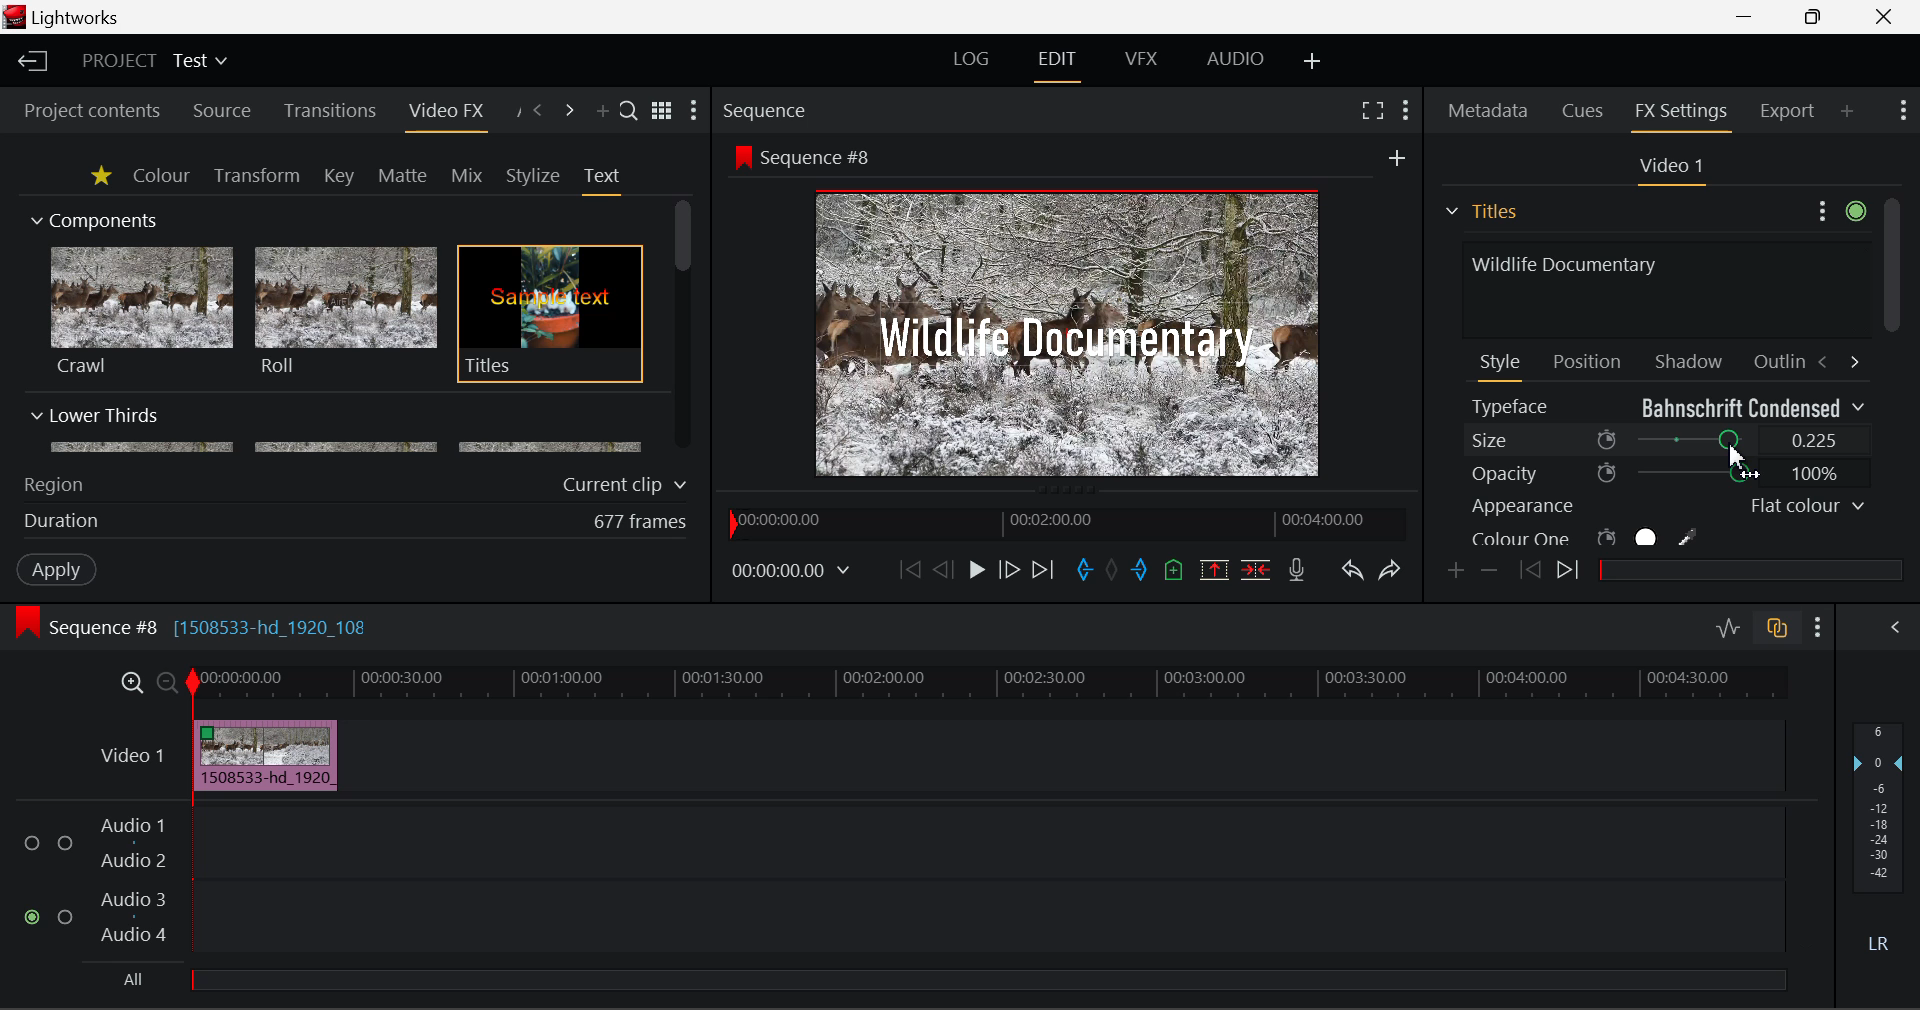  What do you see at coordinates (344, 312) in the screenshot?
I see `Roll` at bounding box center [344, 312].